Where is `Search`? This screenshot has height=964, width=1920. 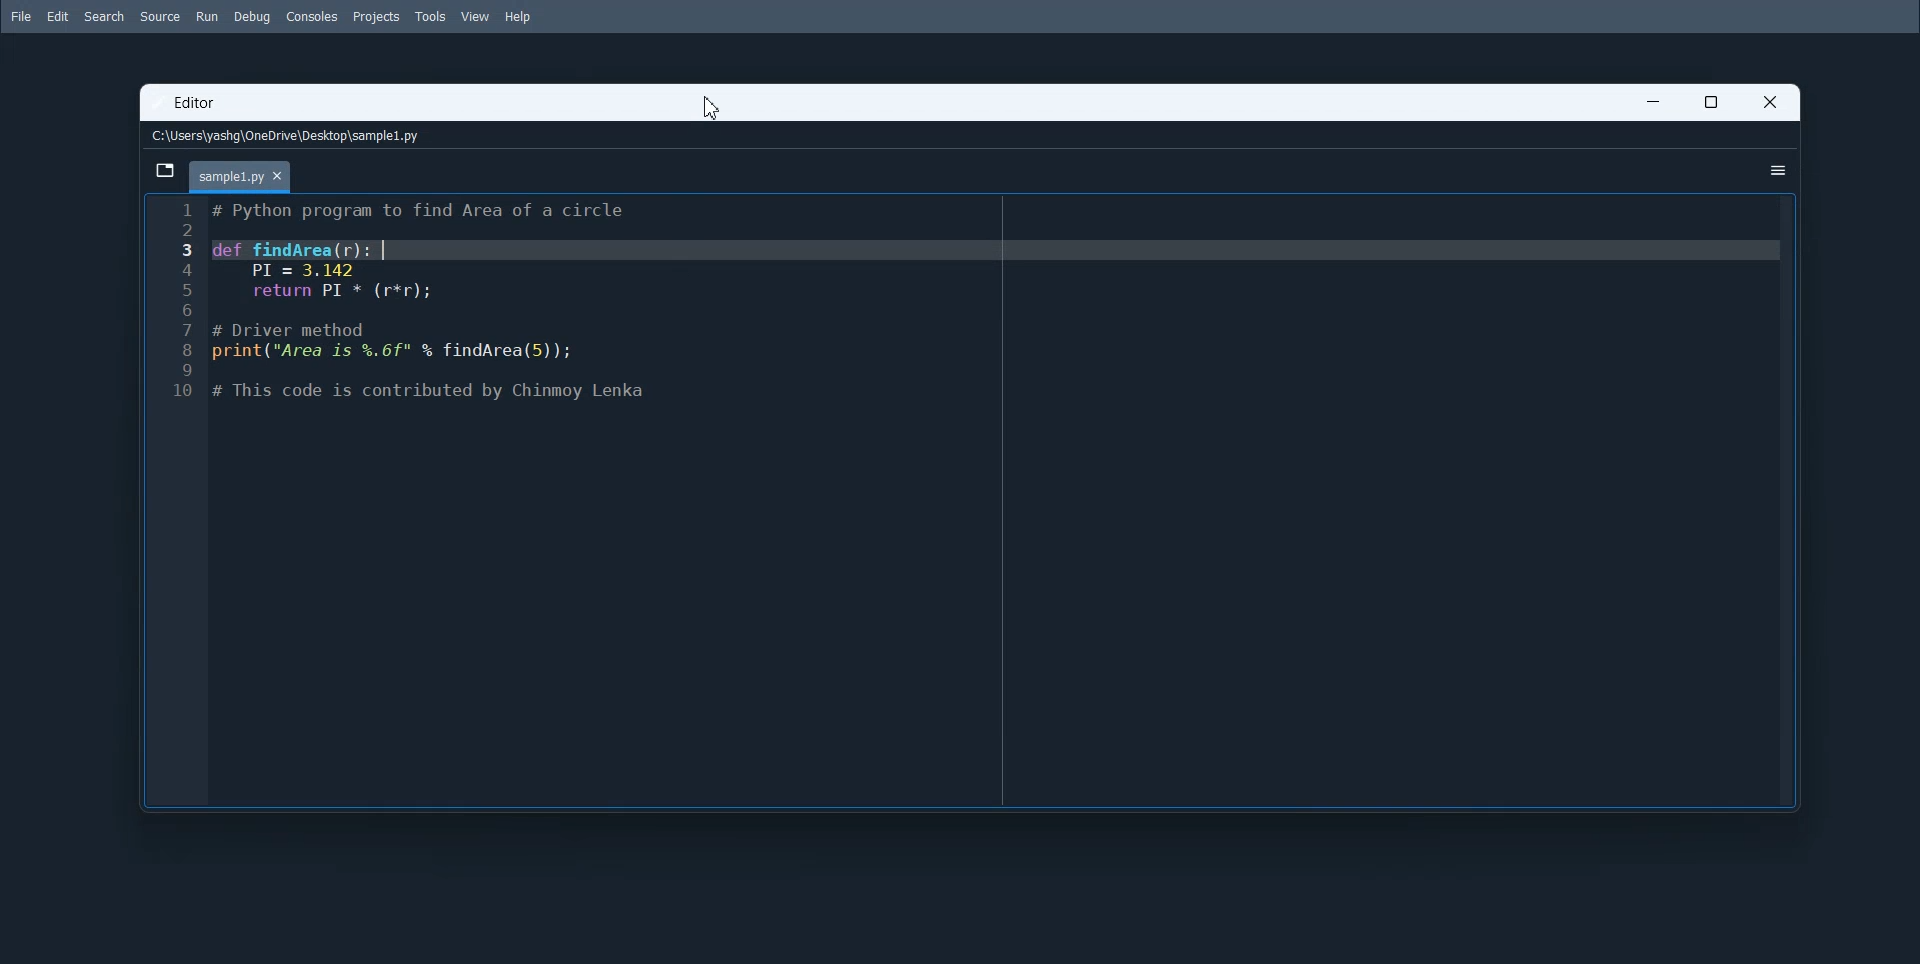 Search is located at coordinates (104, 17).